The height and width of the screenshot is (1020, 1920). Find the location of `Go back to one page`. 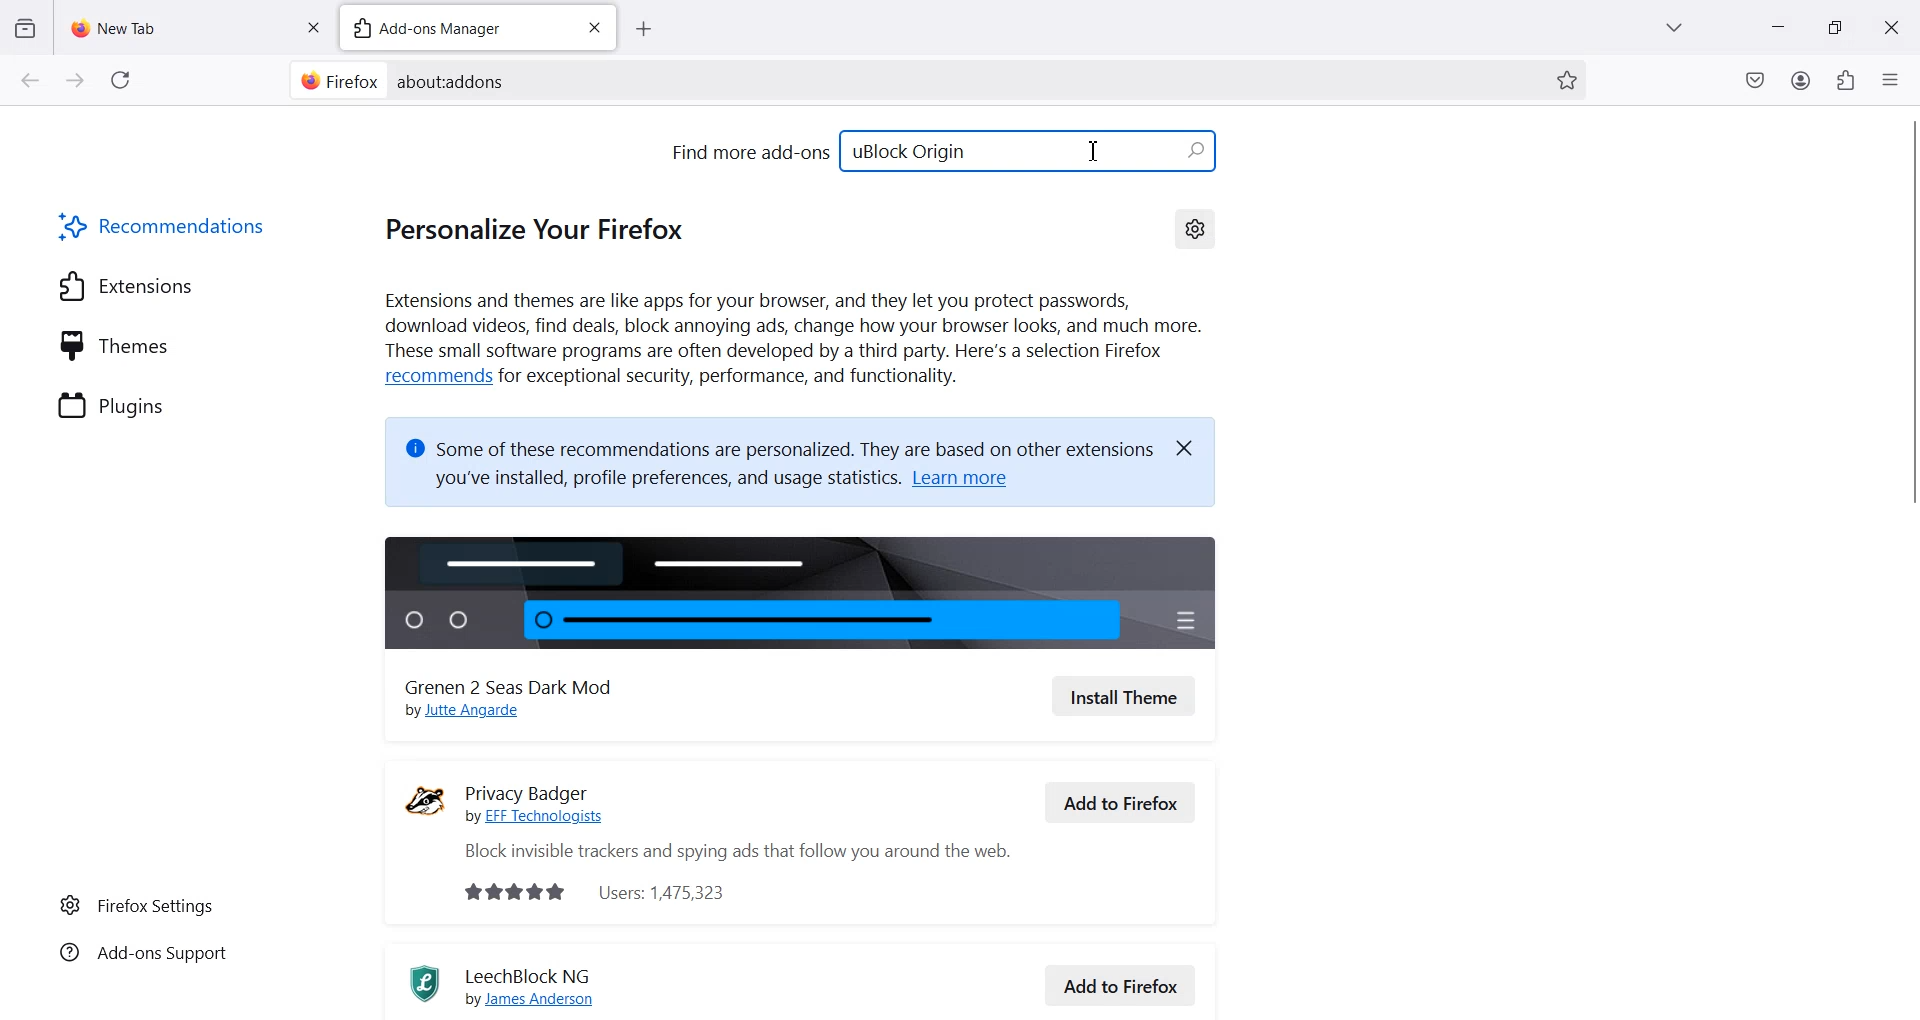

Go back to one page is located at coordinates (29, 79).